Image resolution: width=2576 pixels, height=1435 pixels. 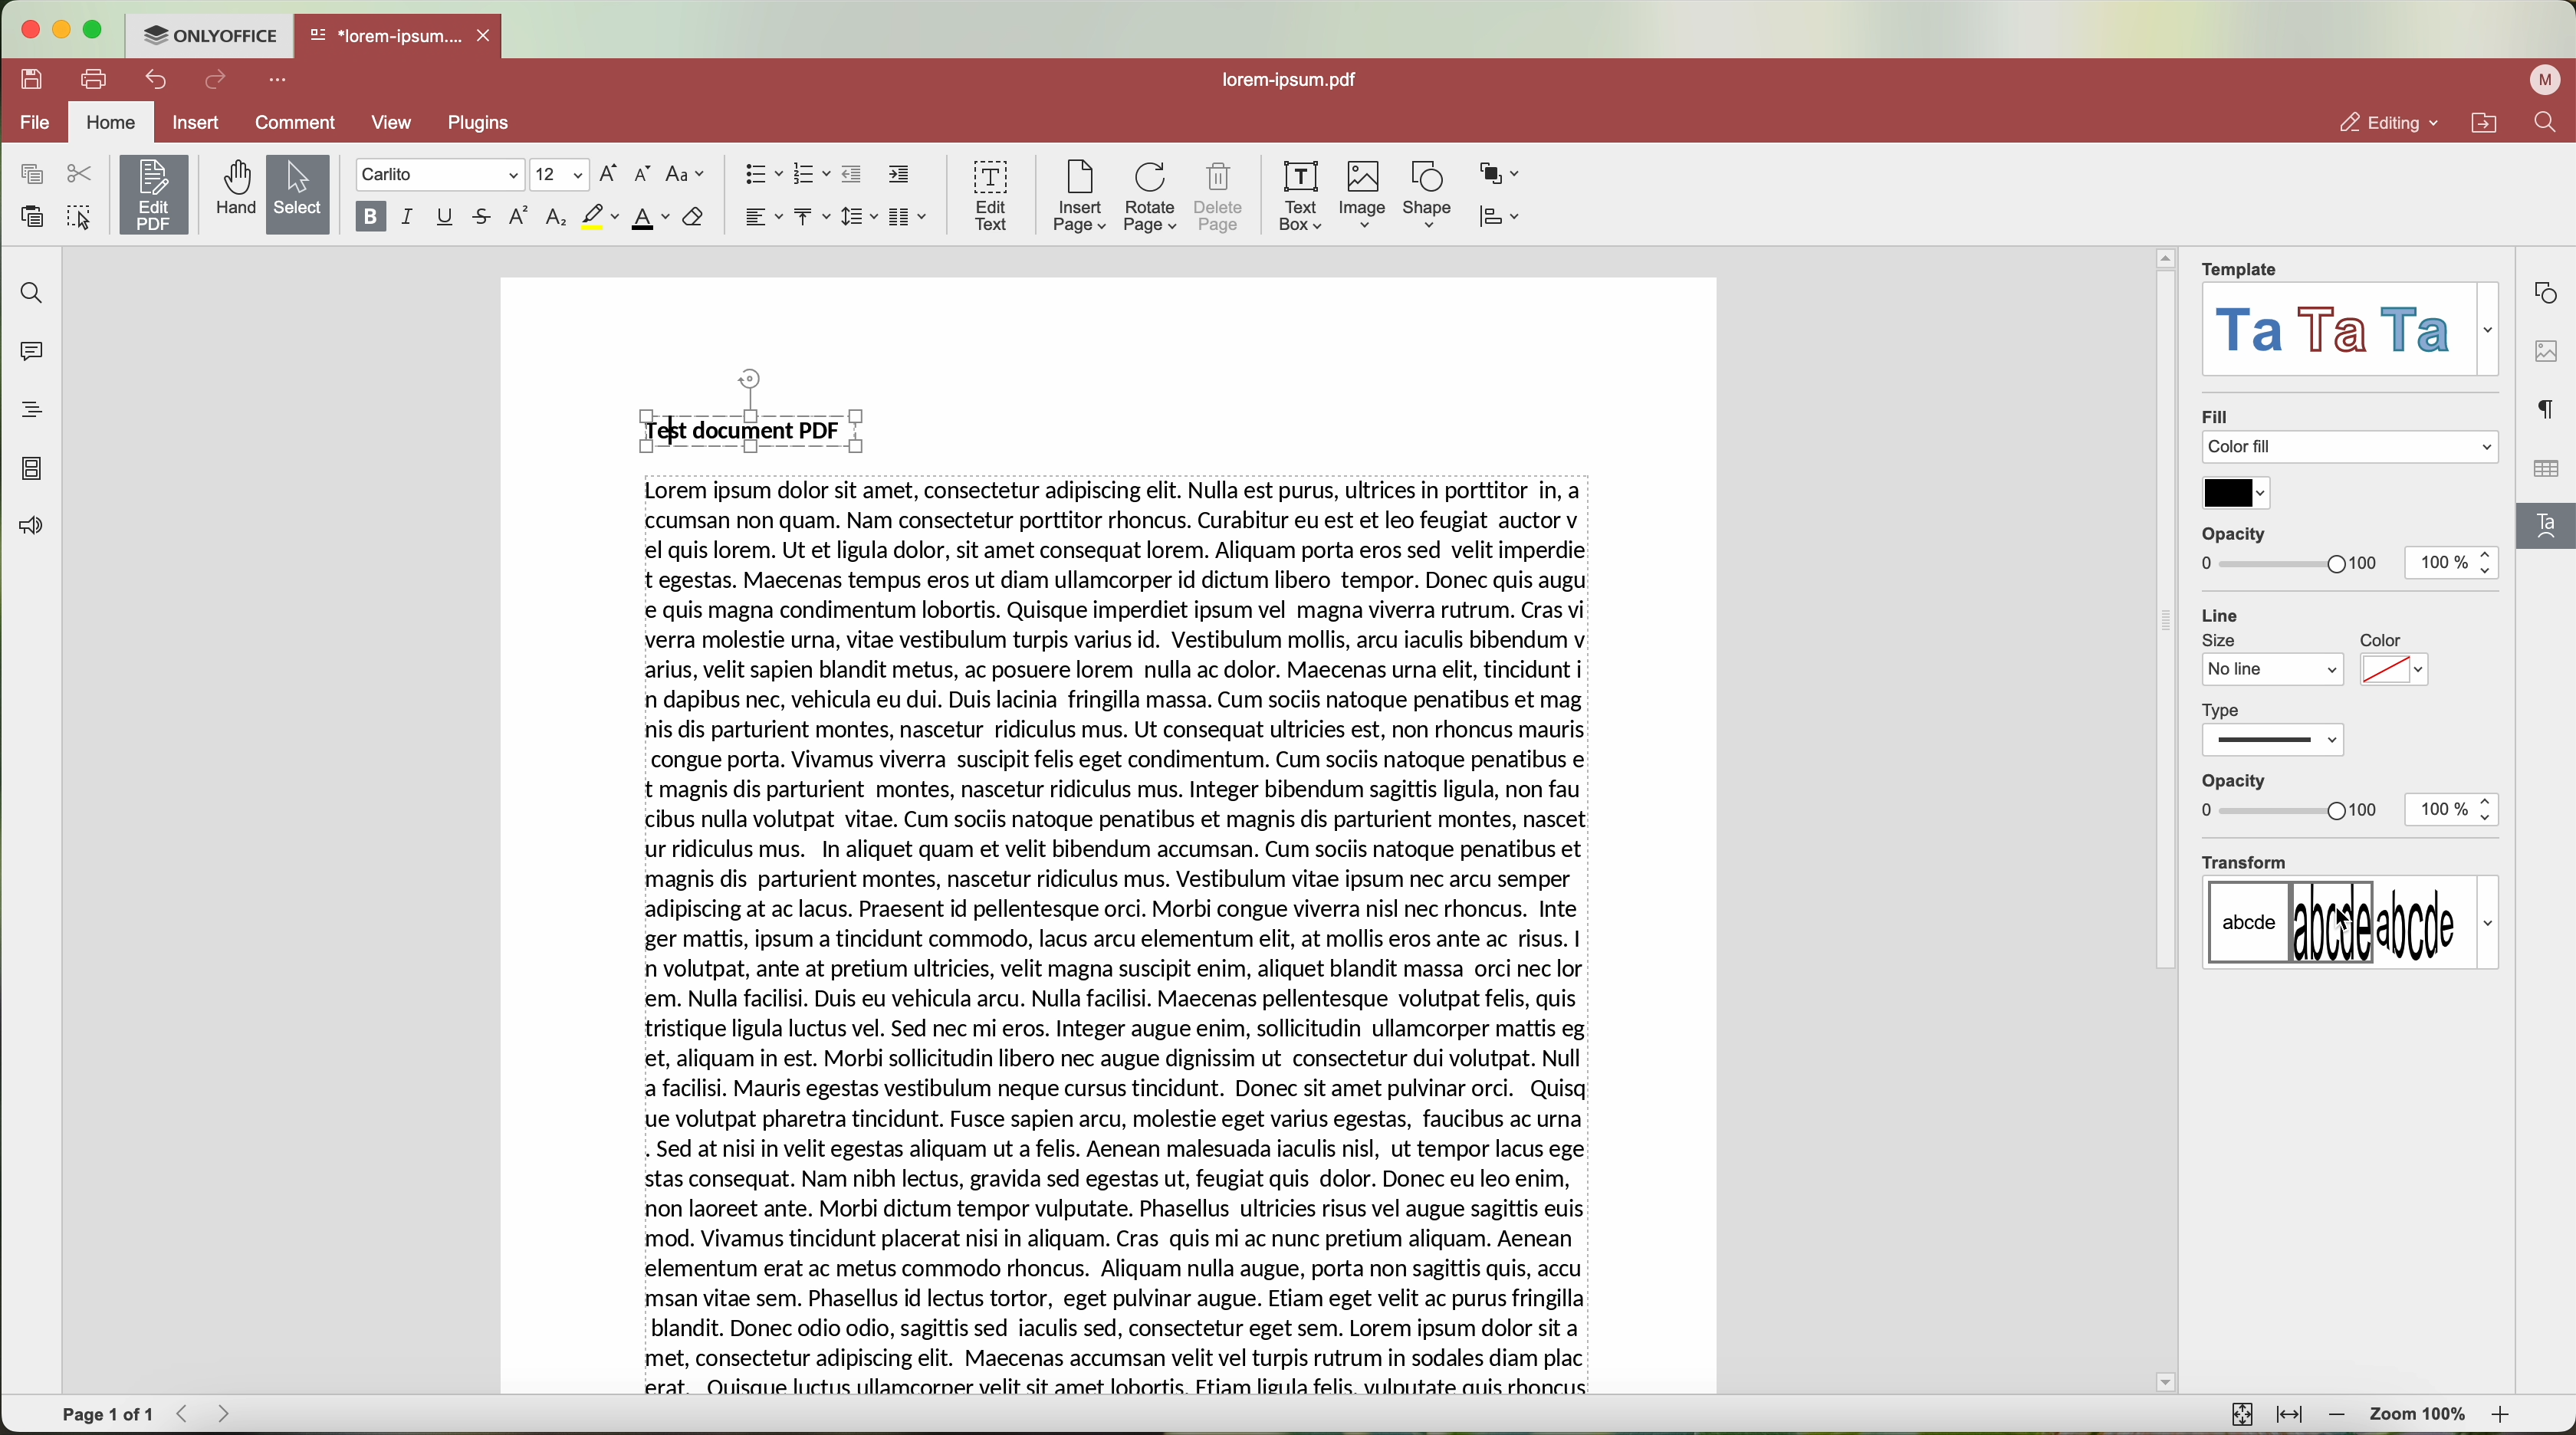 I want to click on shape, so click(x=1425, y=197).